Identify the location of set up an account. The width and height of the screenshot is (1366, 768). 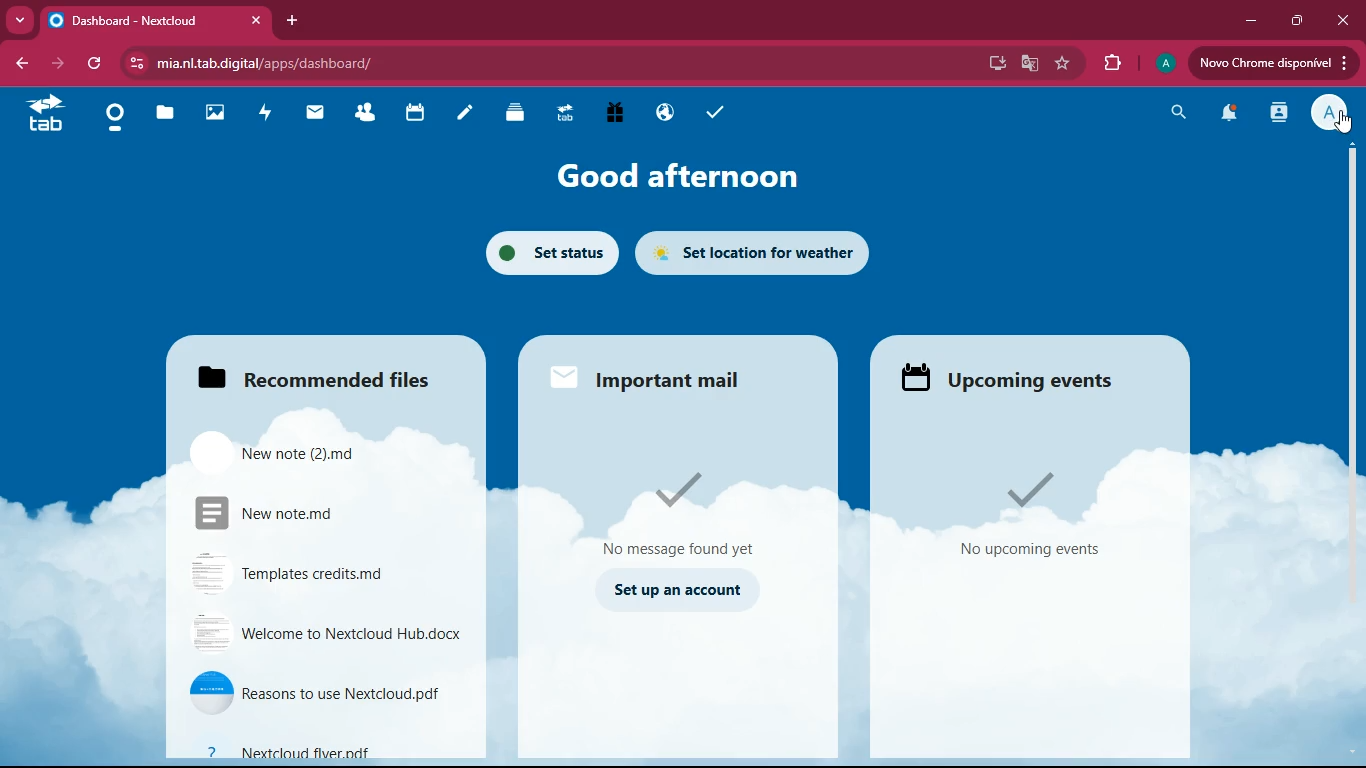
(677, 589).